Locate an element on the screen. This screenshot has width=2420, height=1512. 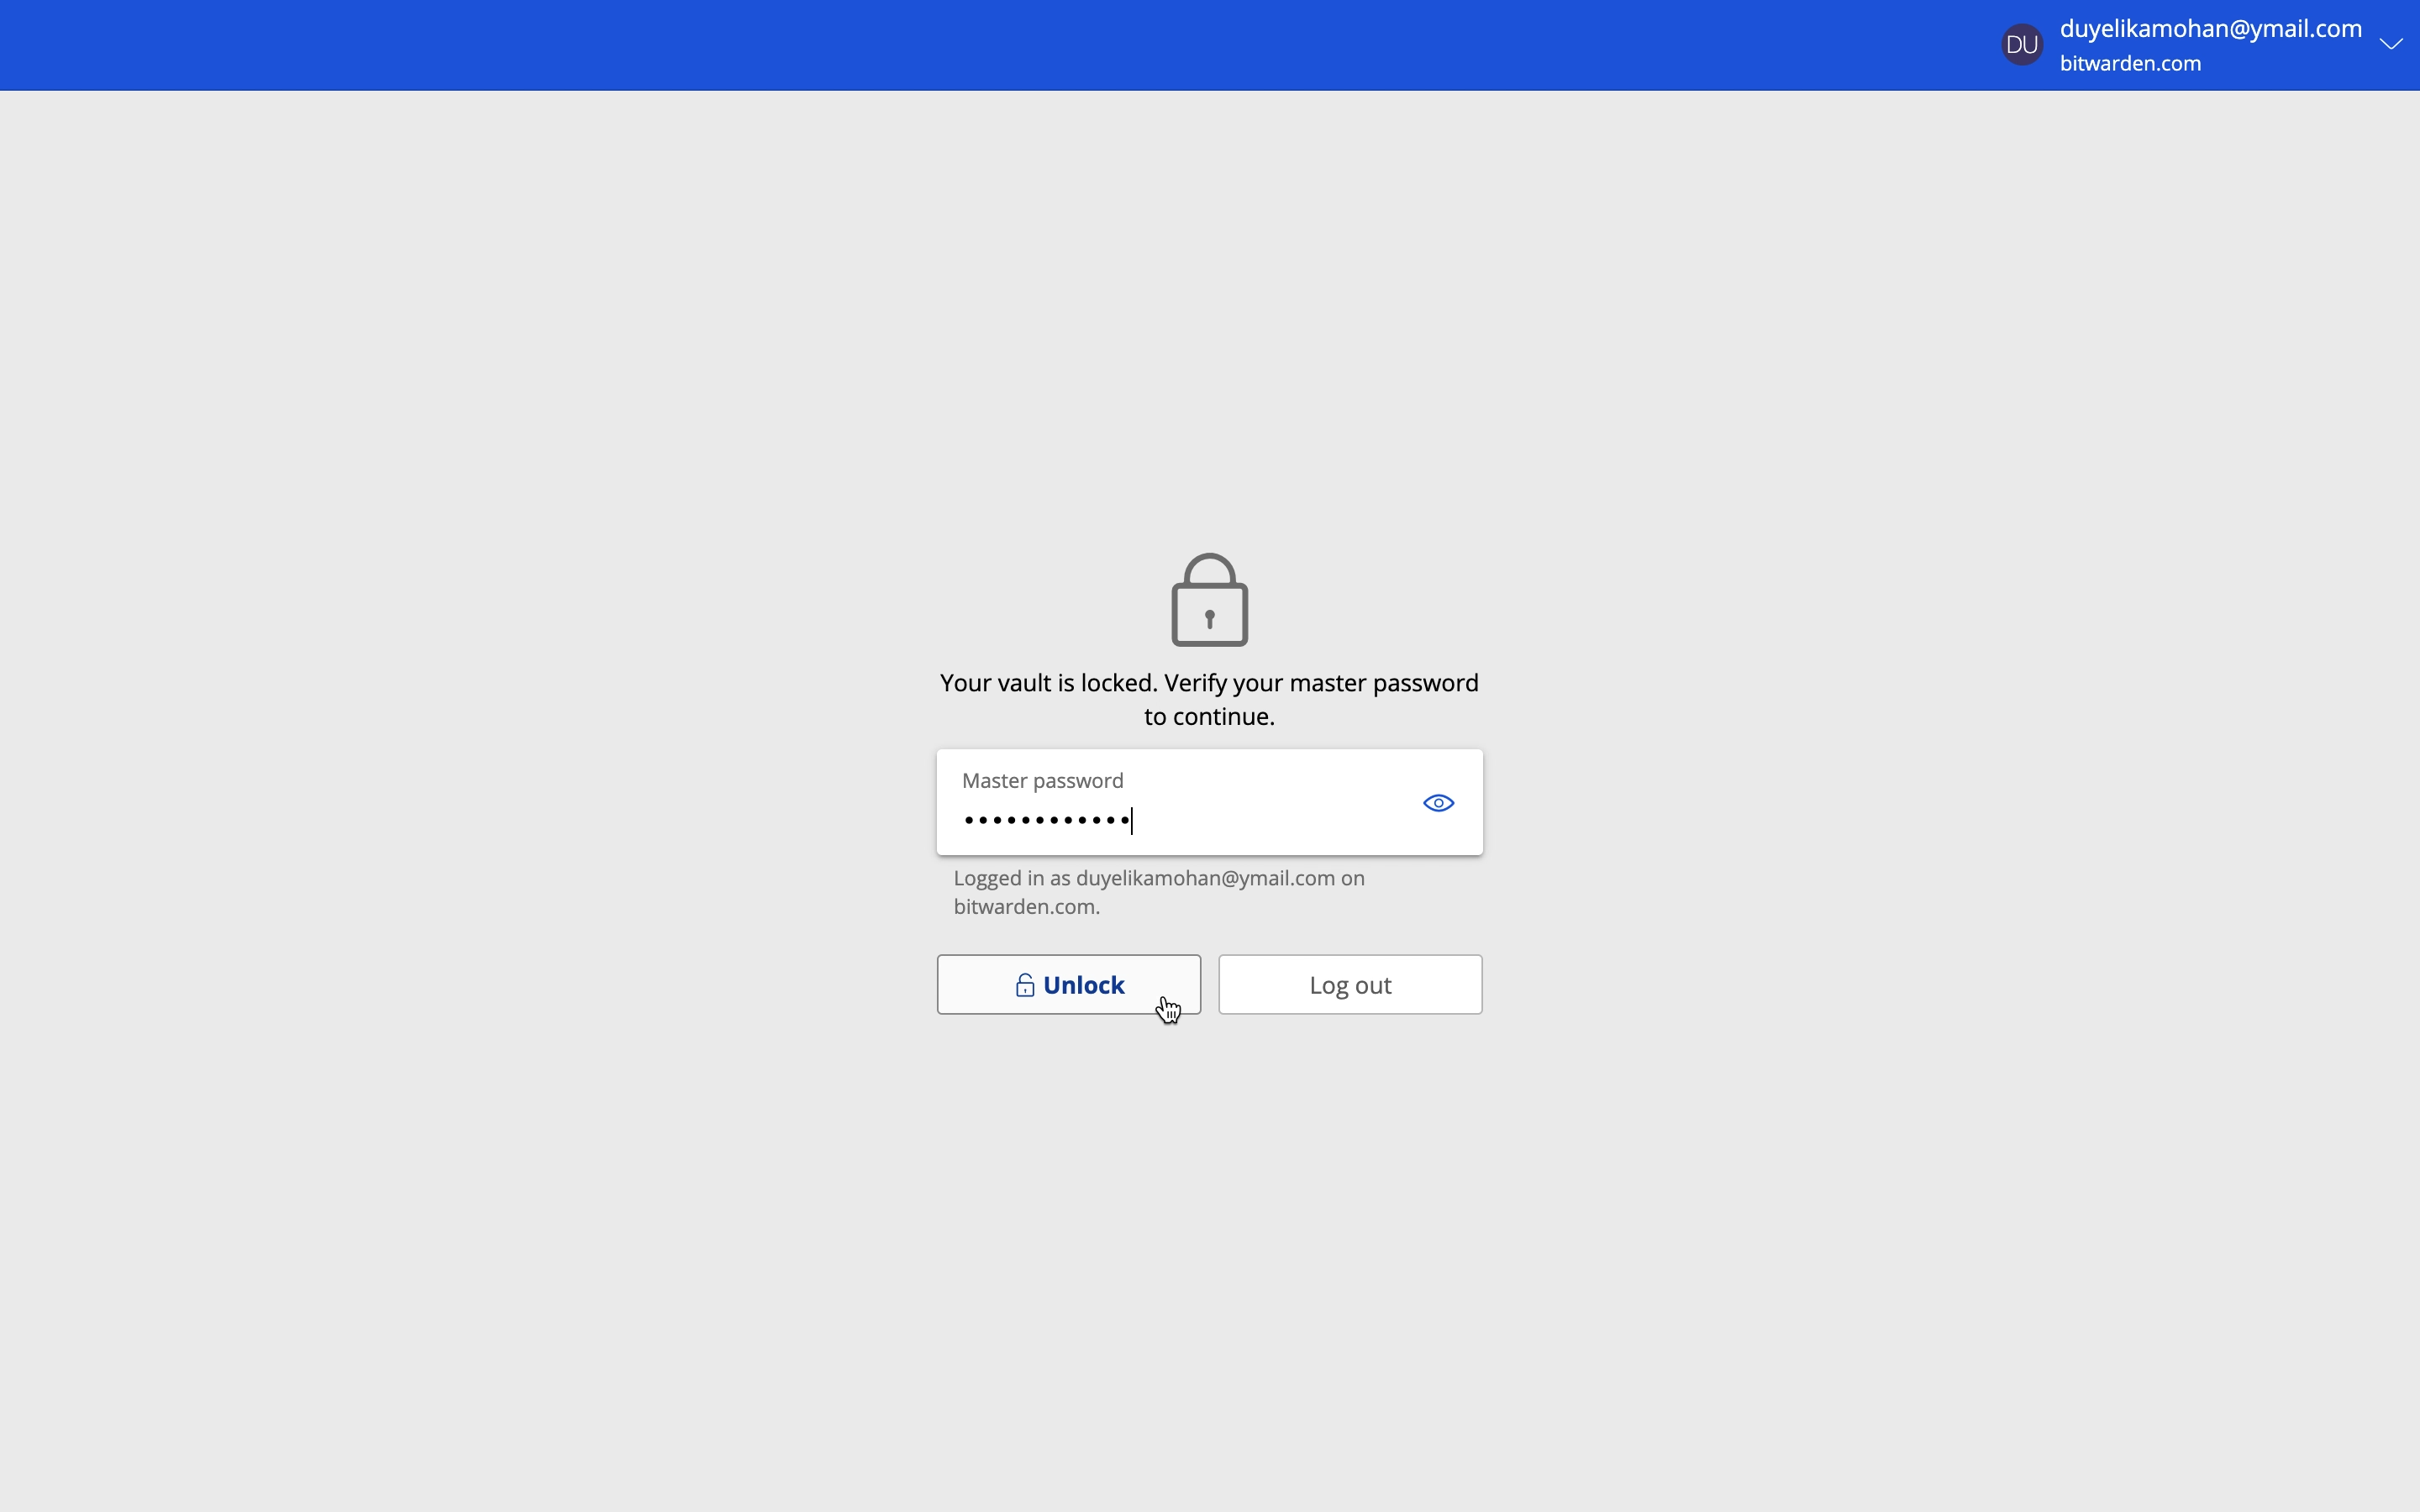
cursor is located at coordinates (1353, 1173).